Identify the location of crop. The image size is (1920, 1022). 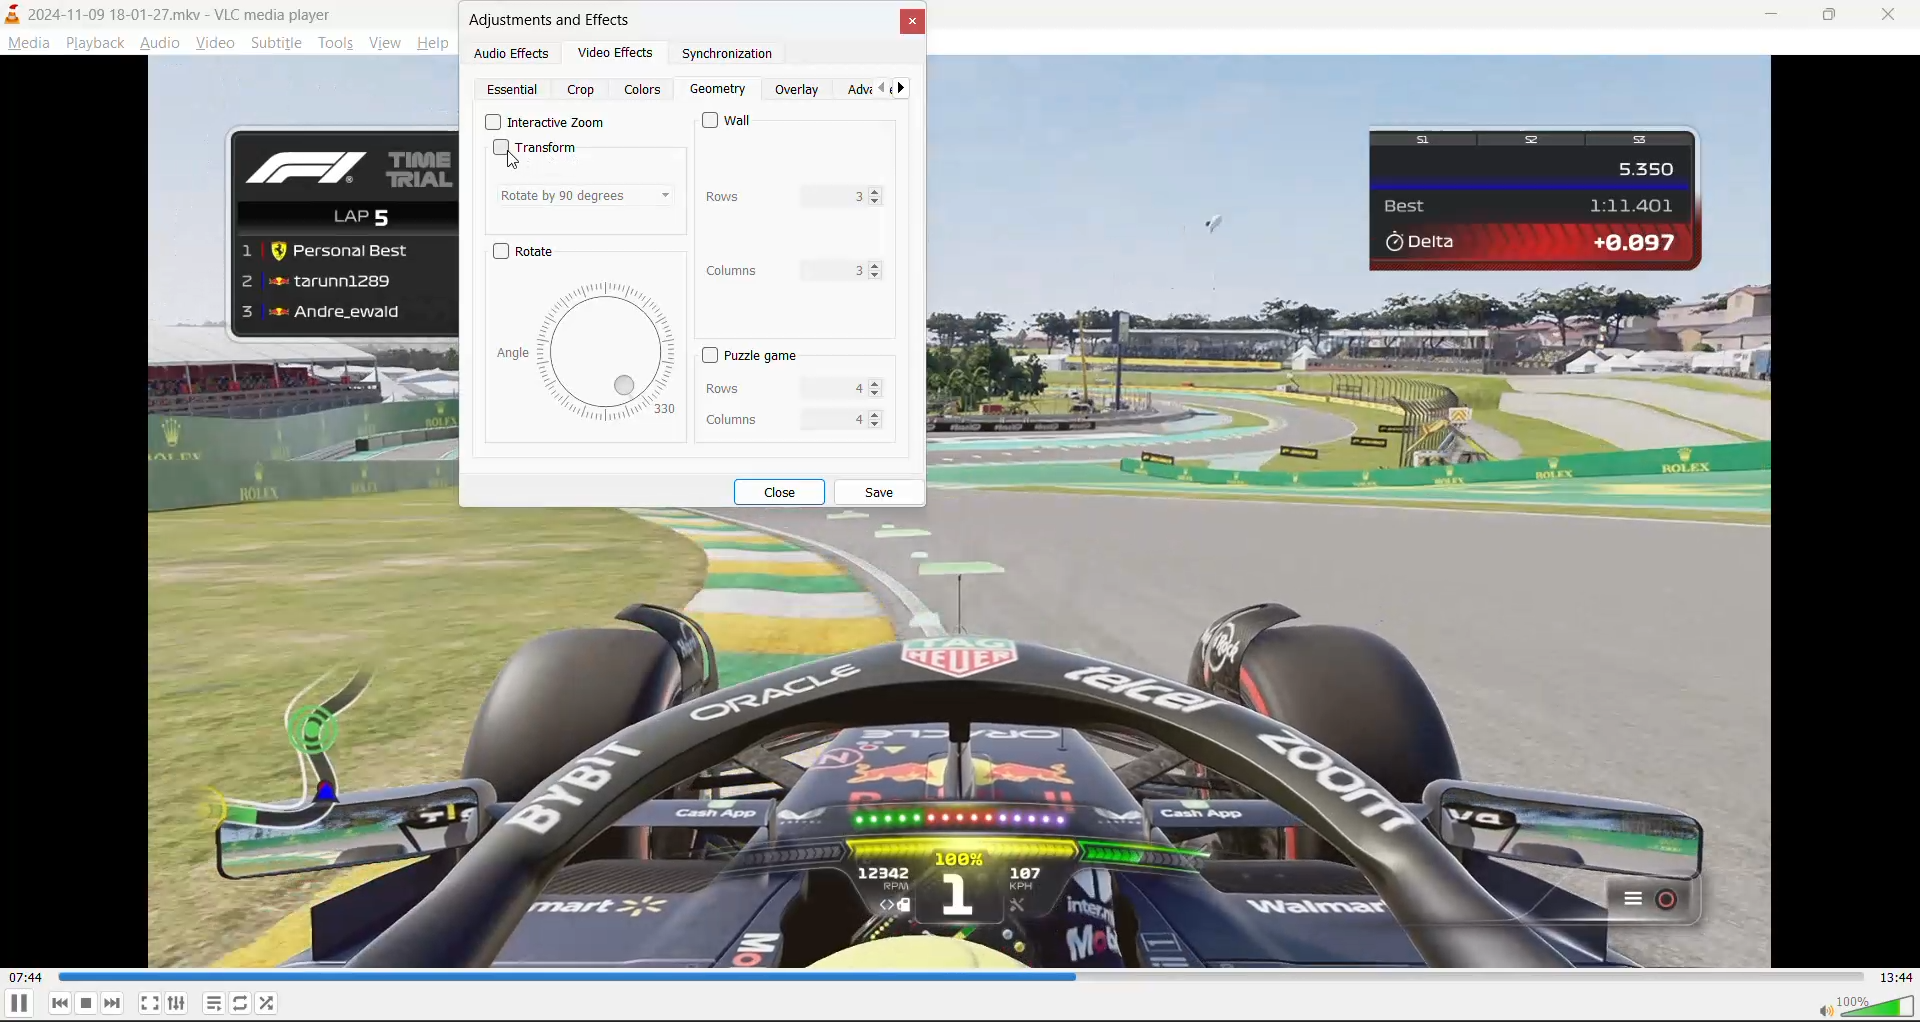
(584, 90).